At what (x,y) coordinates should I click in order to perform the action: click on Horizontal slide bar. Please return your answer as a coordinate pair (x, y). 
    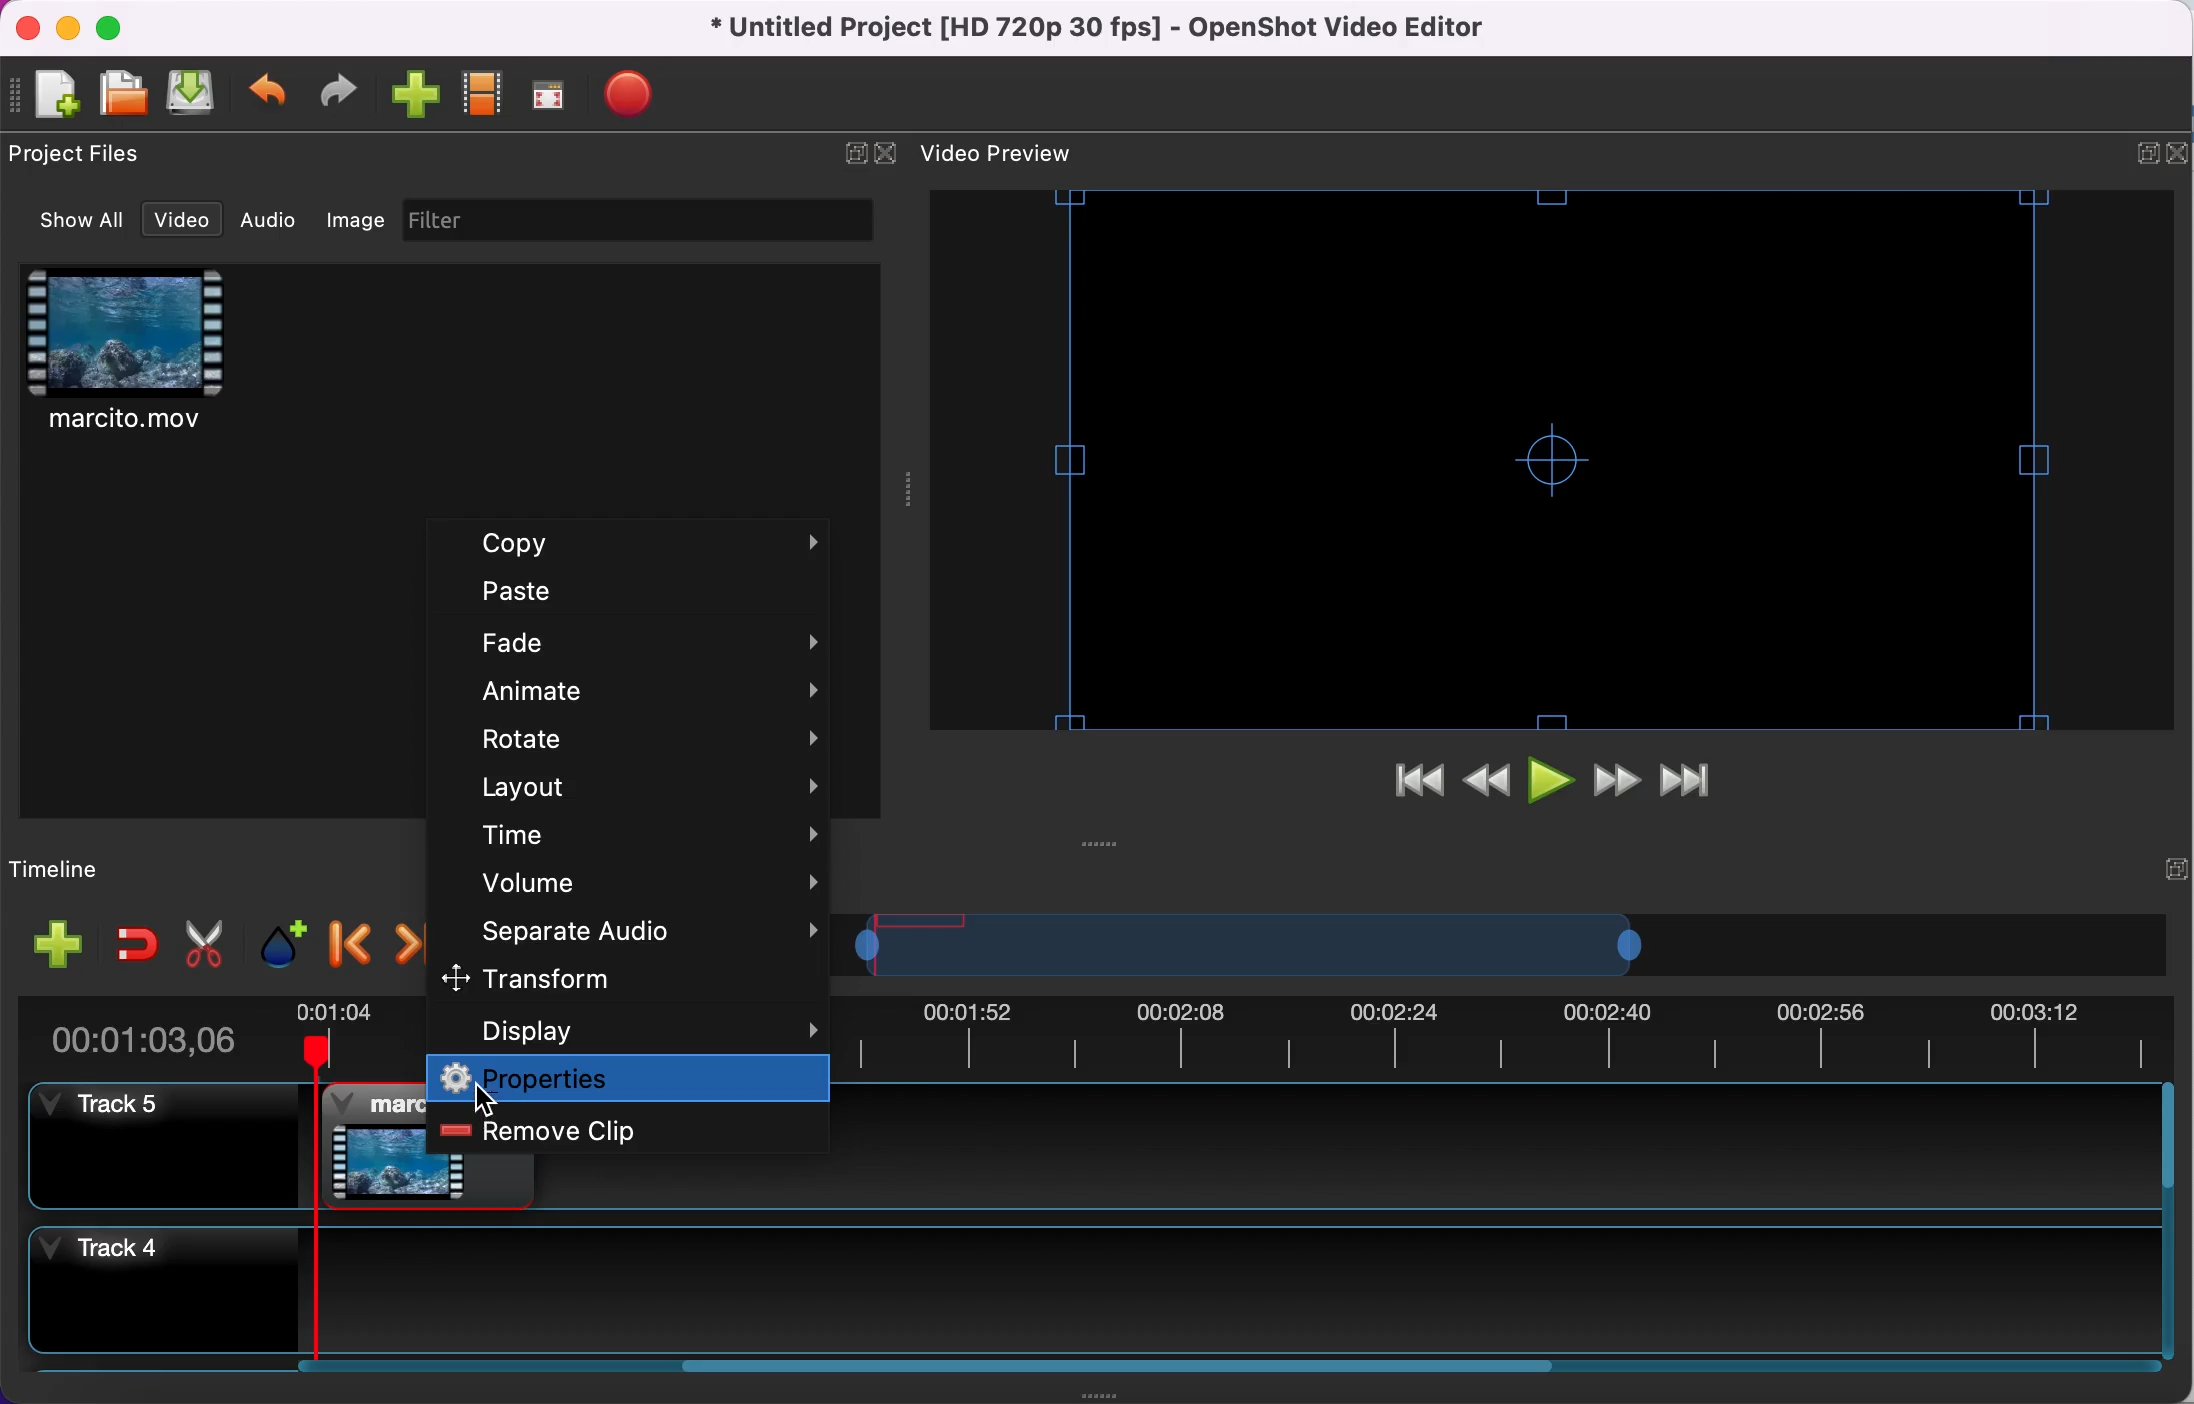
    Looking at the image, I should click on (1118, 1367).